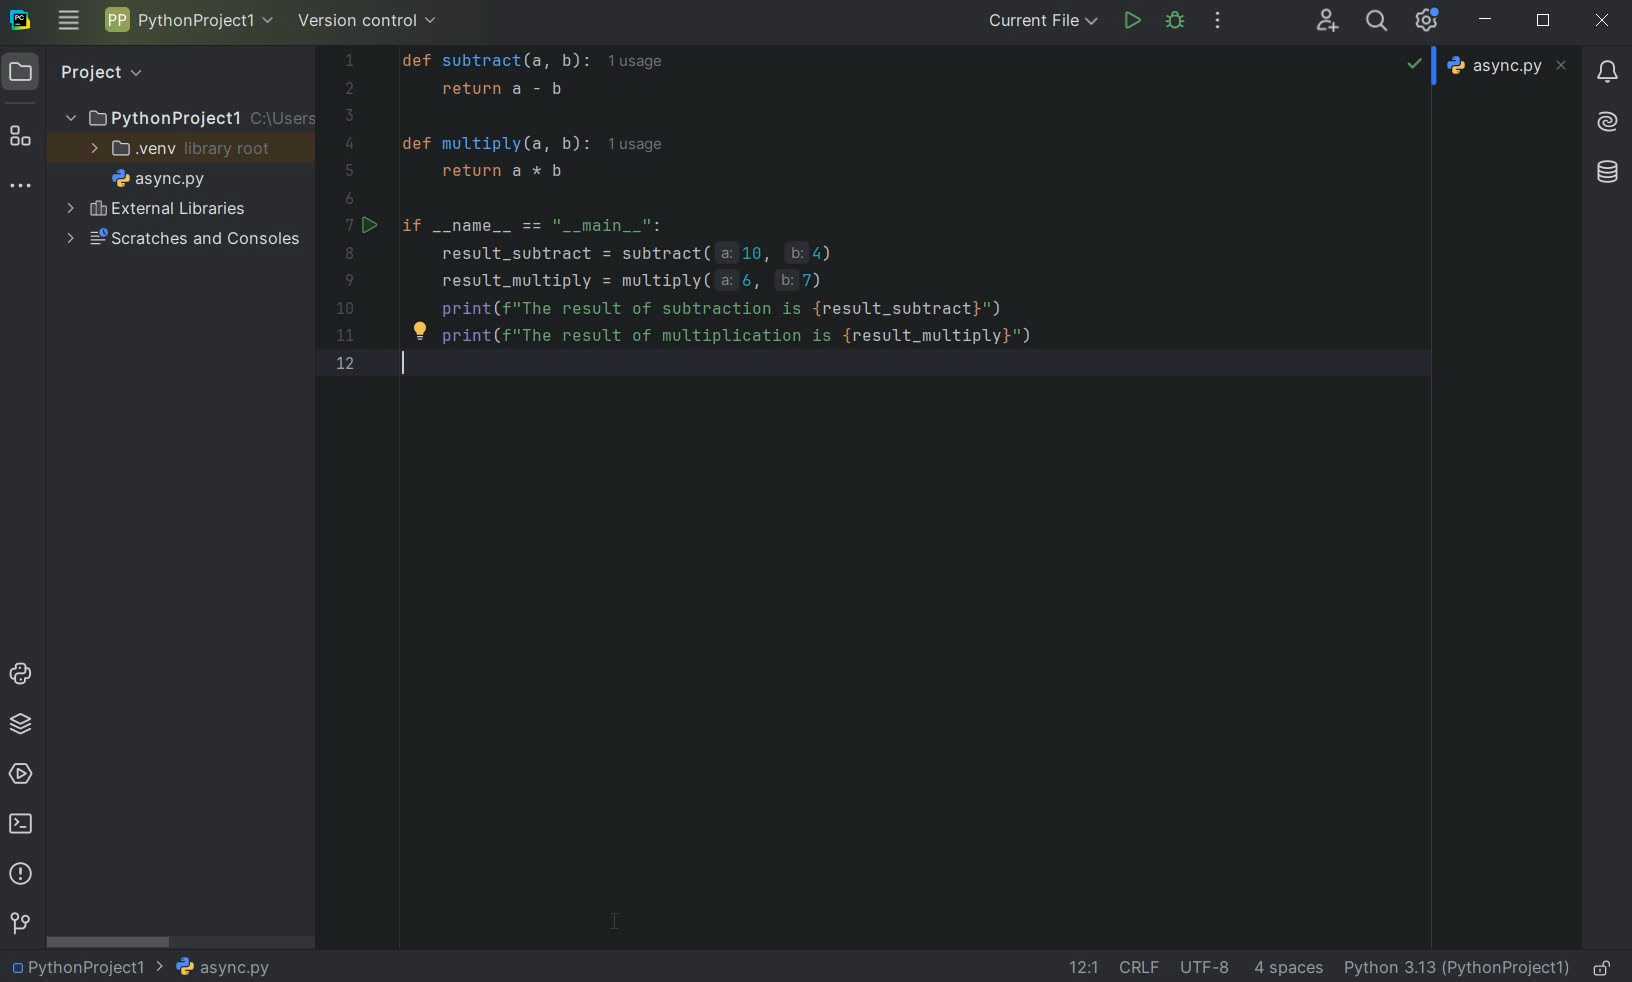  Describe the element at coordinates (21, 70) in the screenshot. I see `project icon` at that location.